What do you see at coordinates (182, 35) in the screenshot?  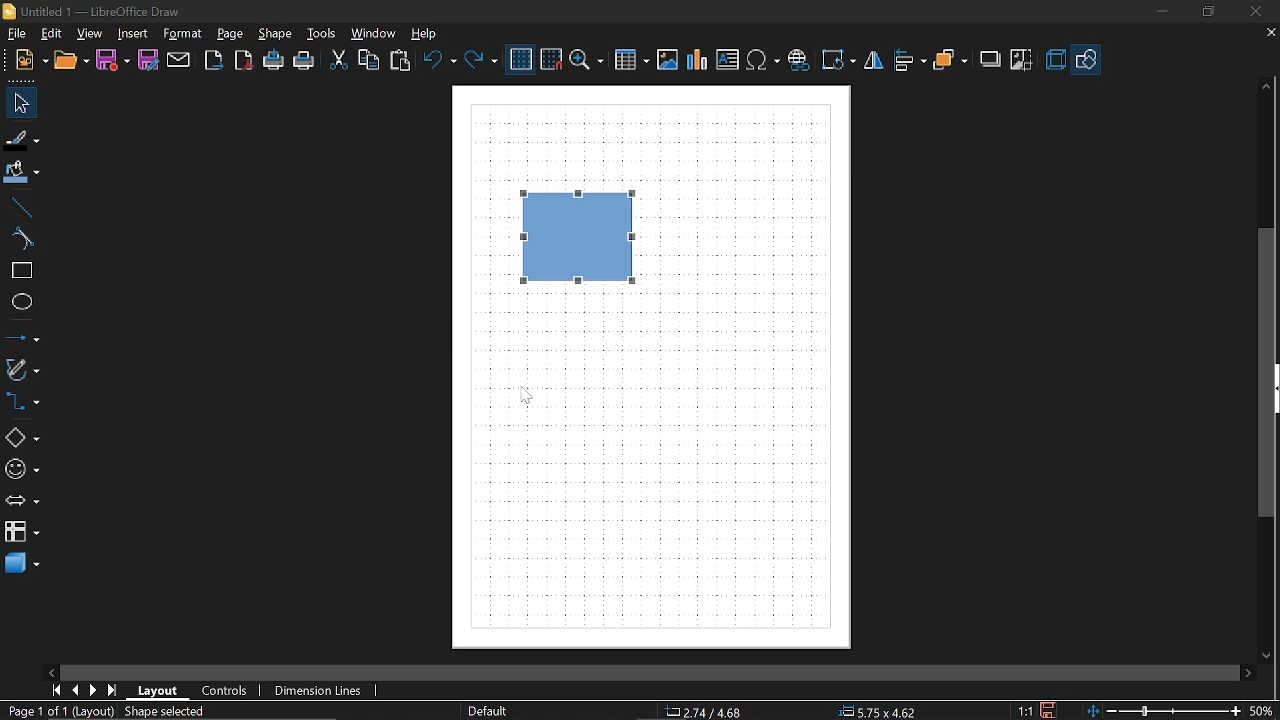 I see `Format` at bounding box center [182, 35].